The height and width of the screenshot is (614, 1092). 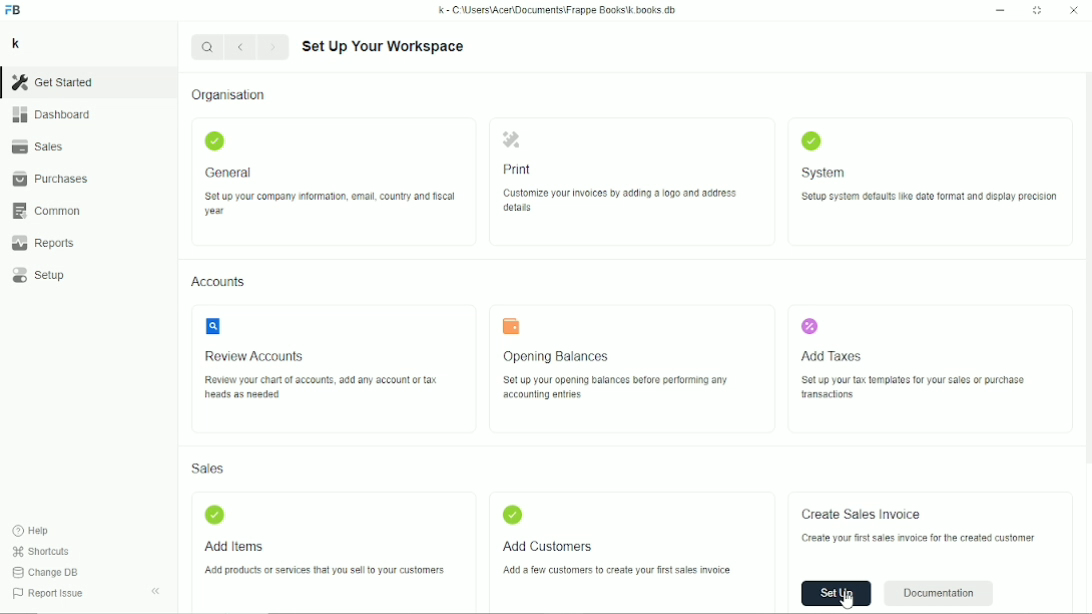 I want to click on FB, so click(x=14, y=10).